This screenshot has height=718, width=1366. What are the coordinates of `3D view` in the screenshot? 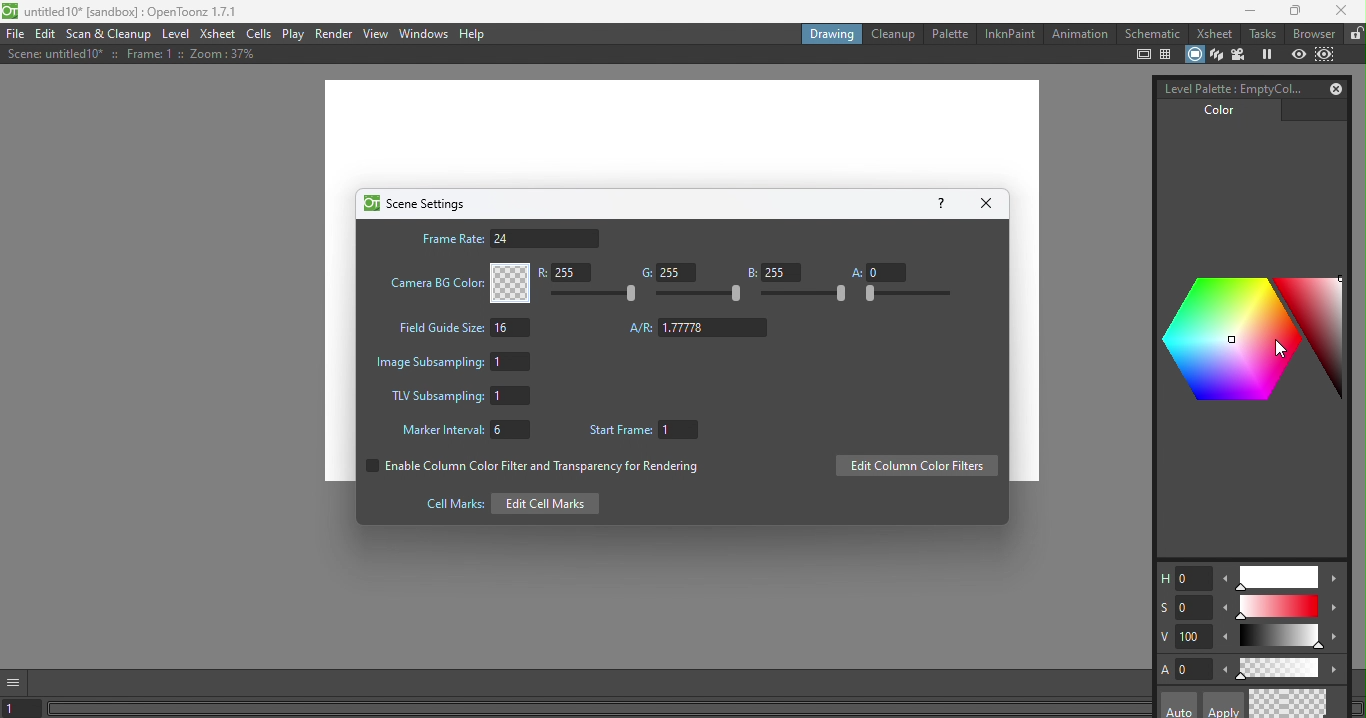 It's located at (1215, 53).